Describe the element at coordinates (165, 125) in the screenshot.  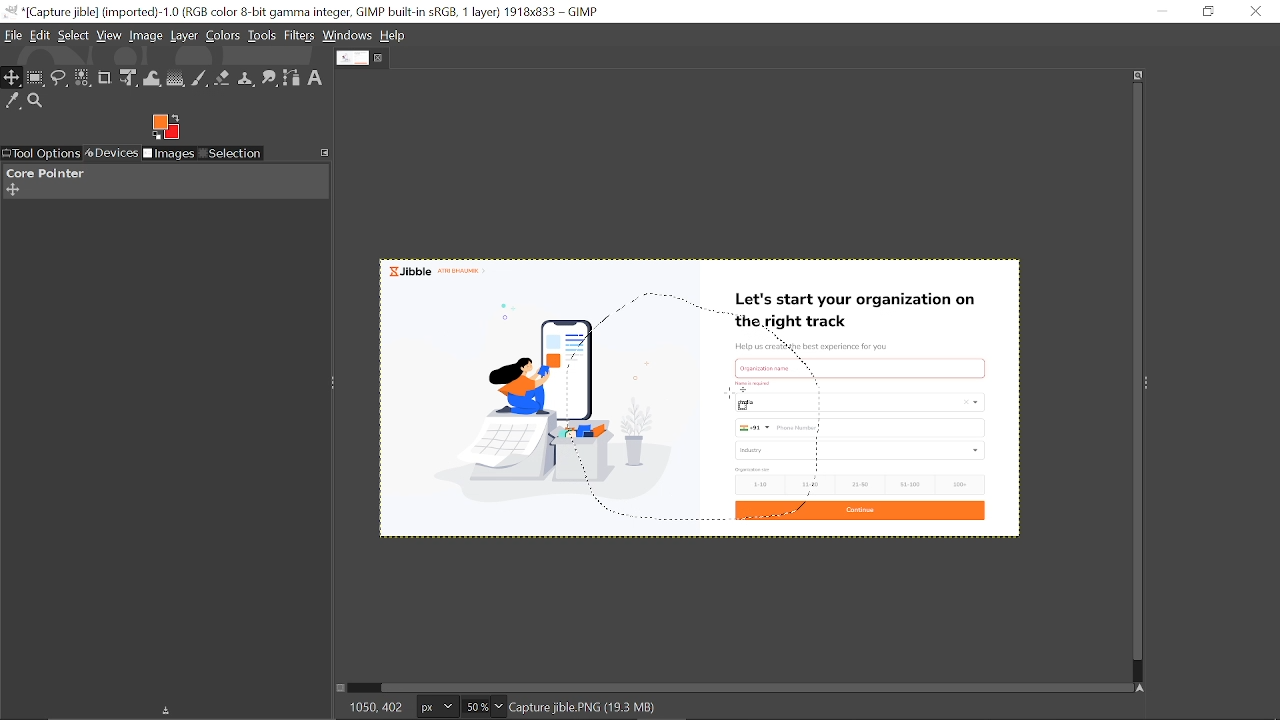
I see `expand` at that location.